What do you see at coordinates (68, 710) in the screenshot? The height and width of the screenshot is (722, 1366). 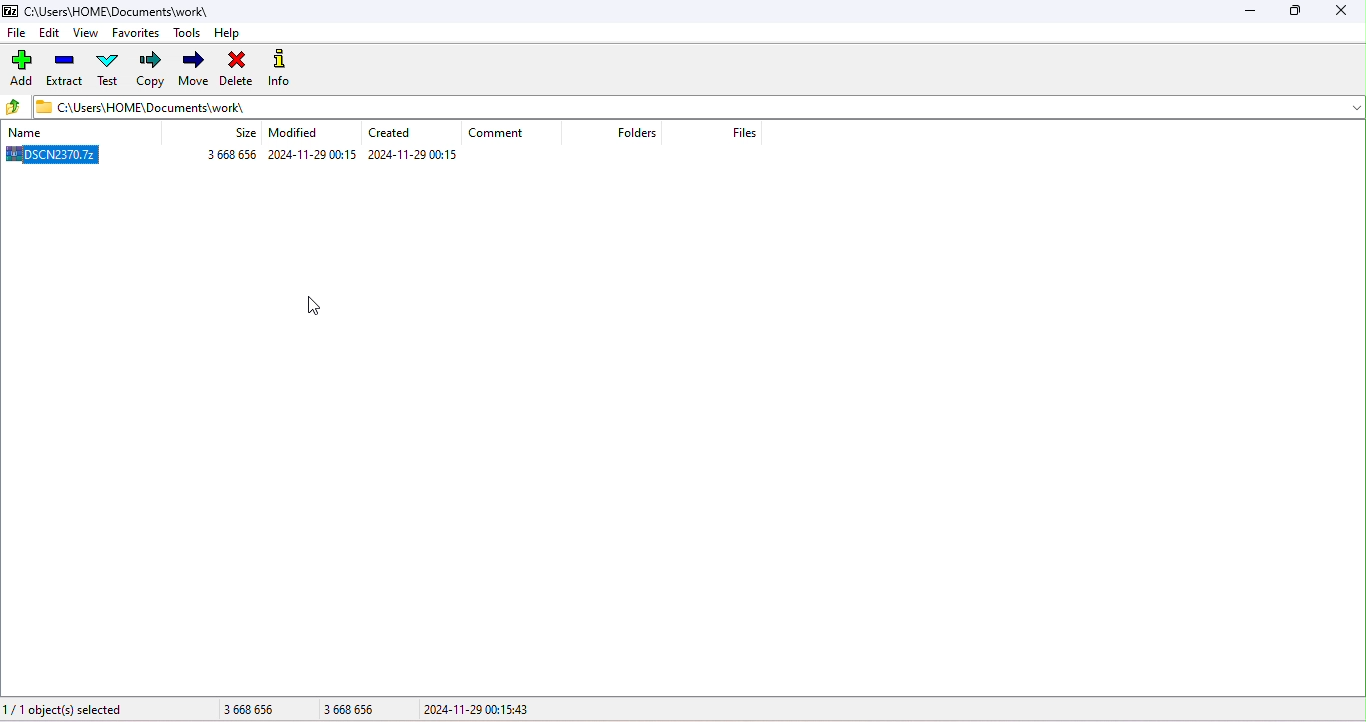 I see `1/1 objects selected` at bounding box center [68, 710].